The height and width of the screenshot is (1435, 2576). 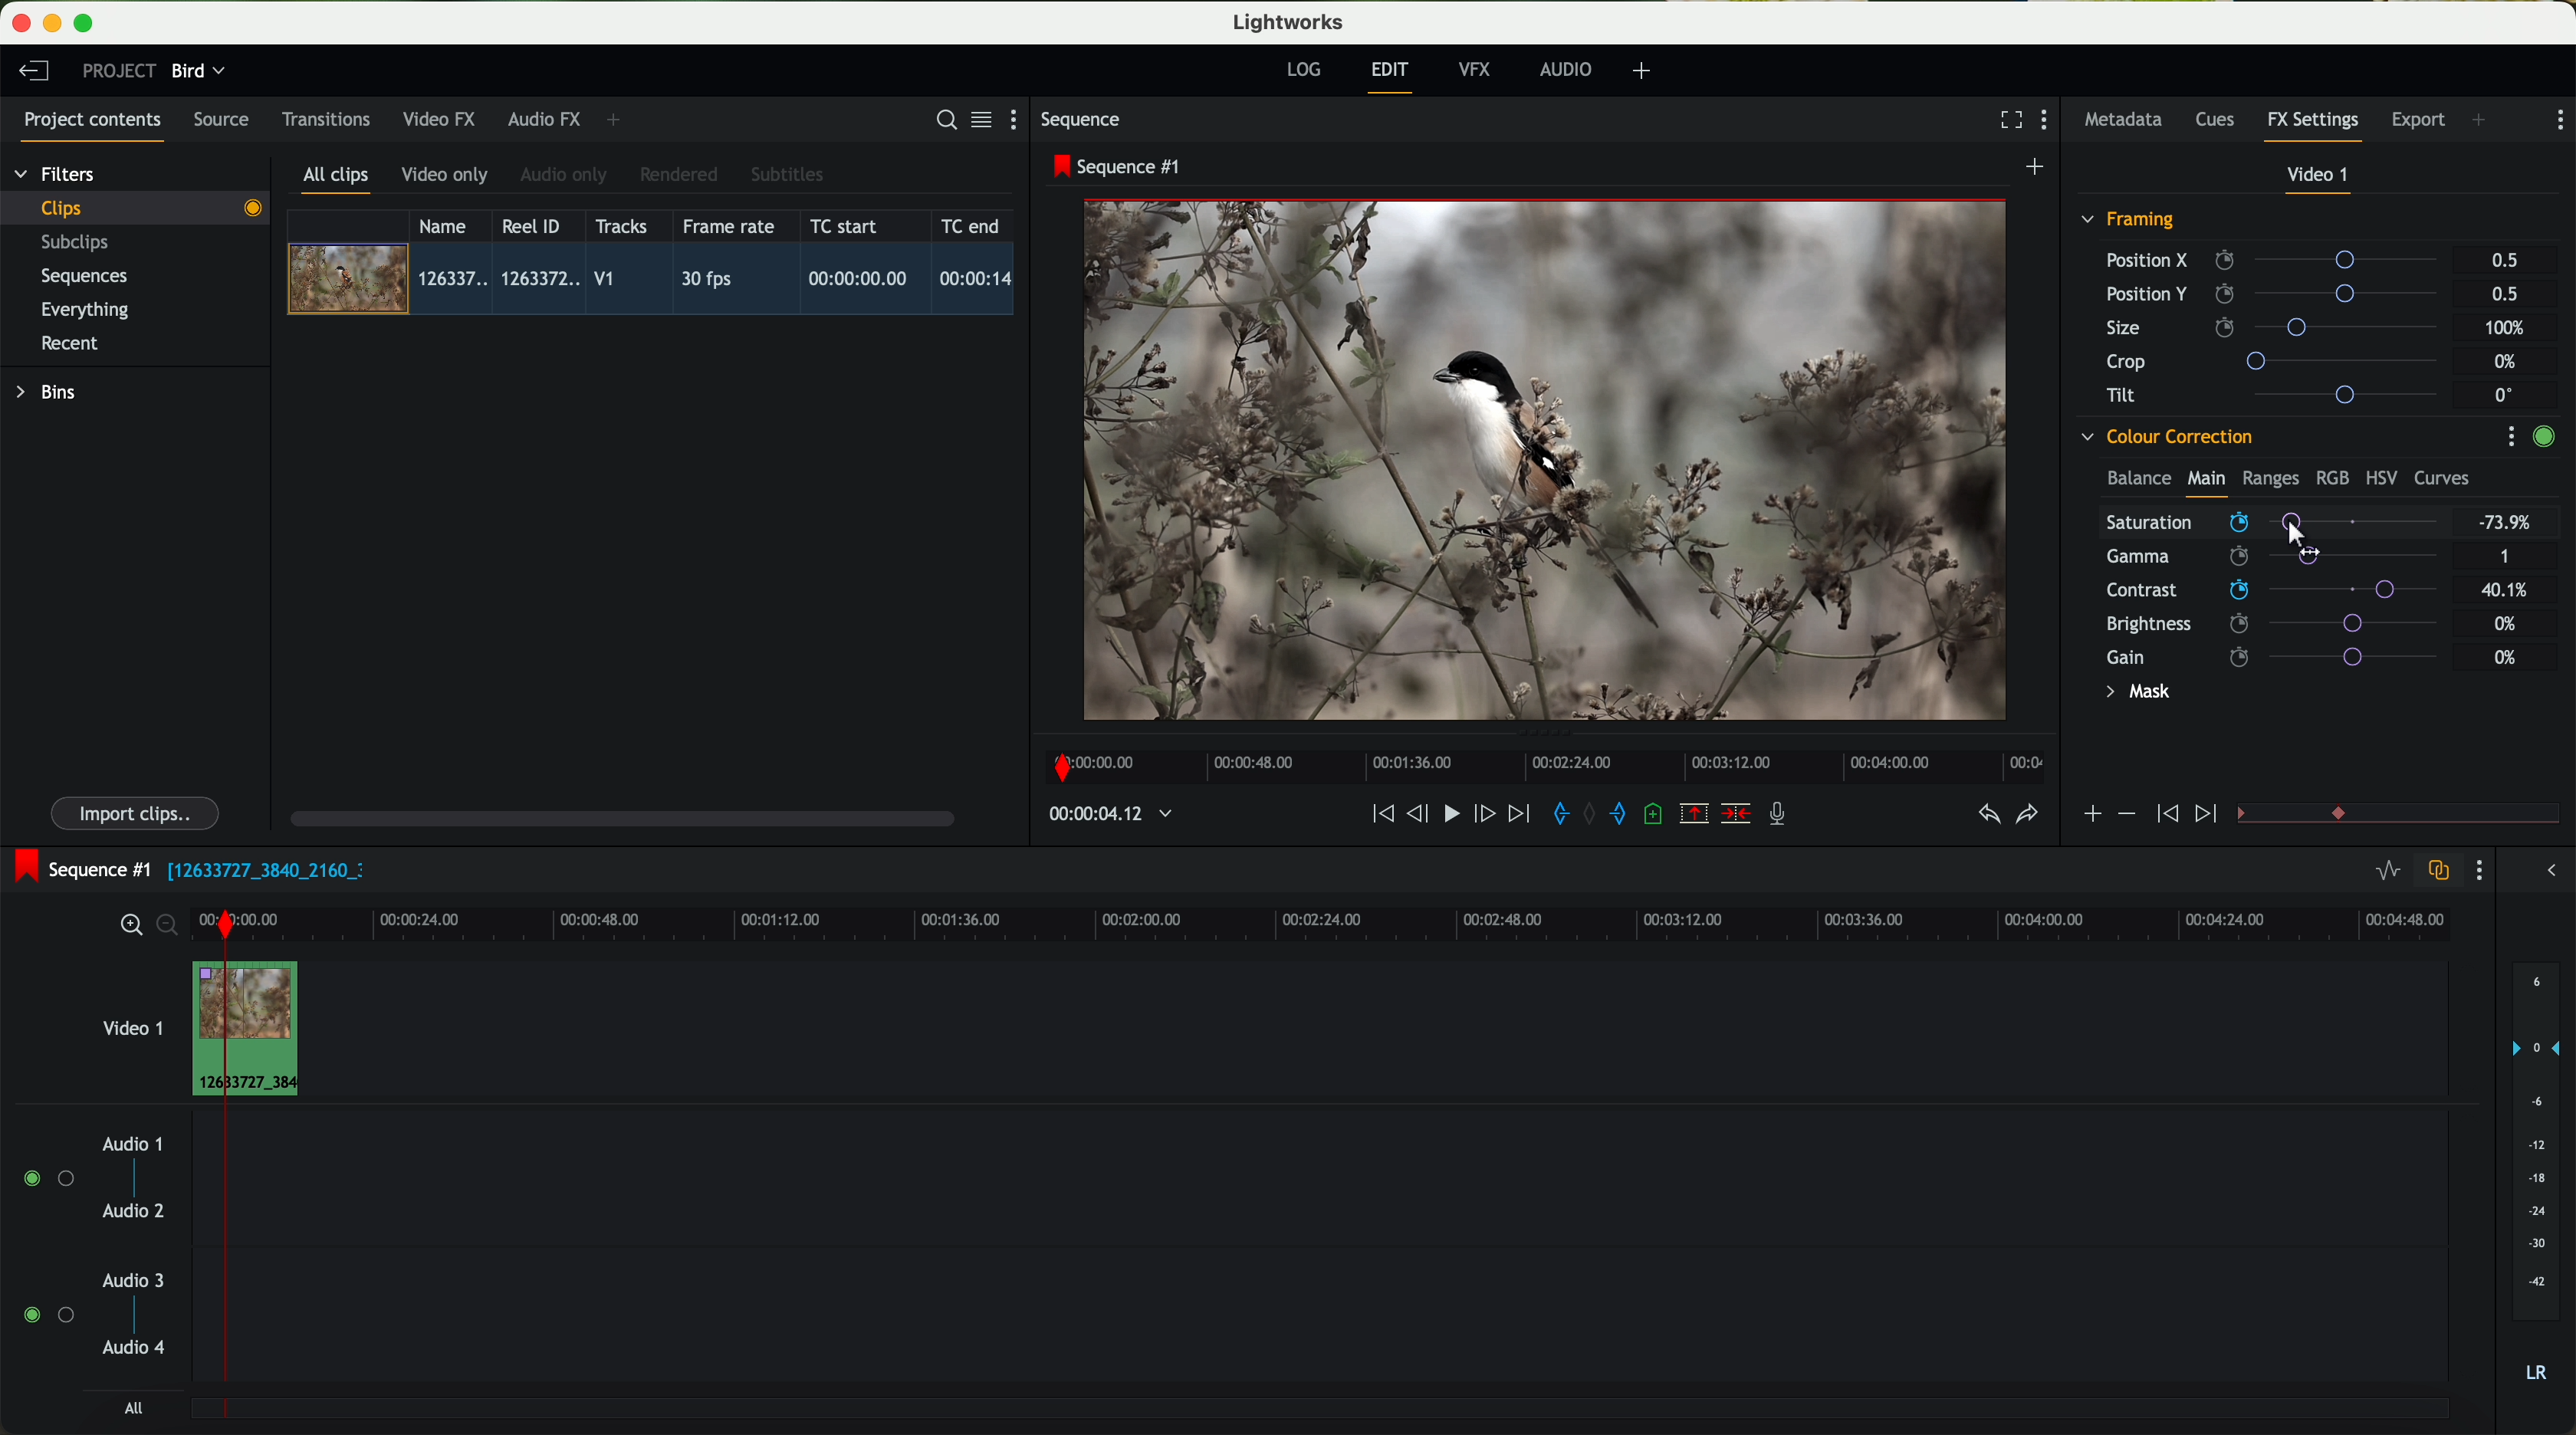 What do you see at coordinates (1656, 815) in the screenshot?
I see `add a cue at the current position` at bounding box center [1656, 815].